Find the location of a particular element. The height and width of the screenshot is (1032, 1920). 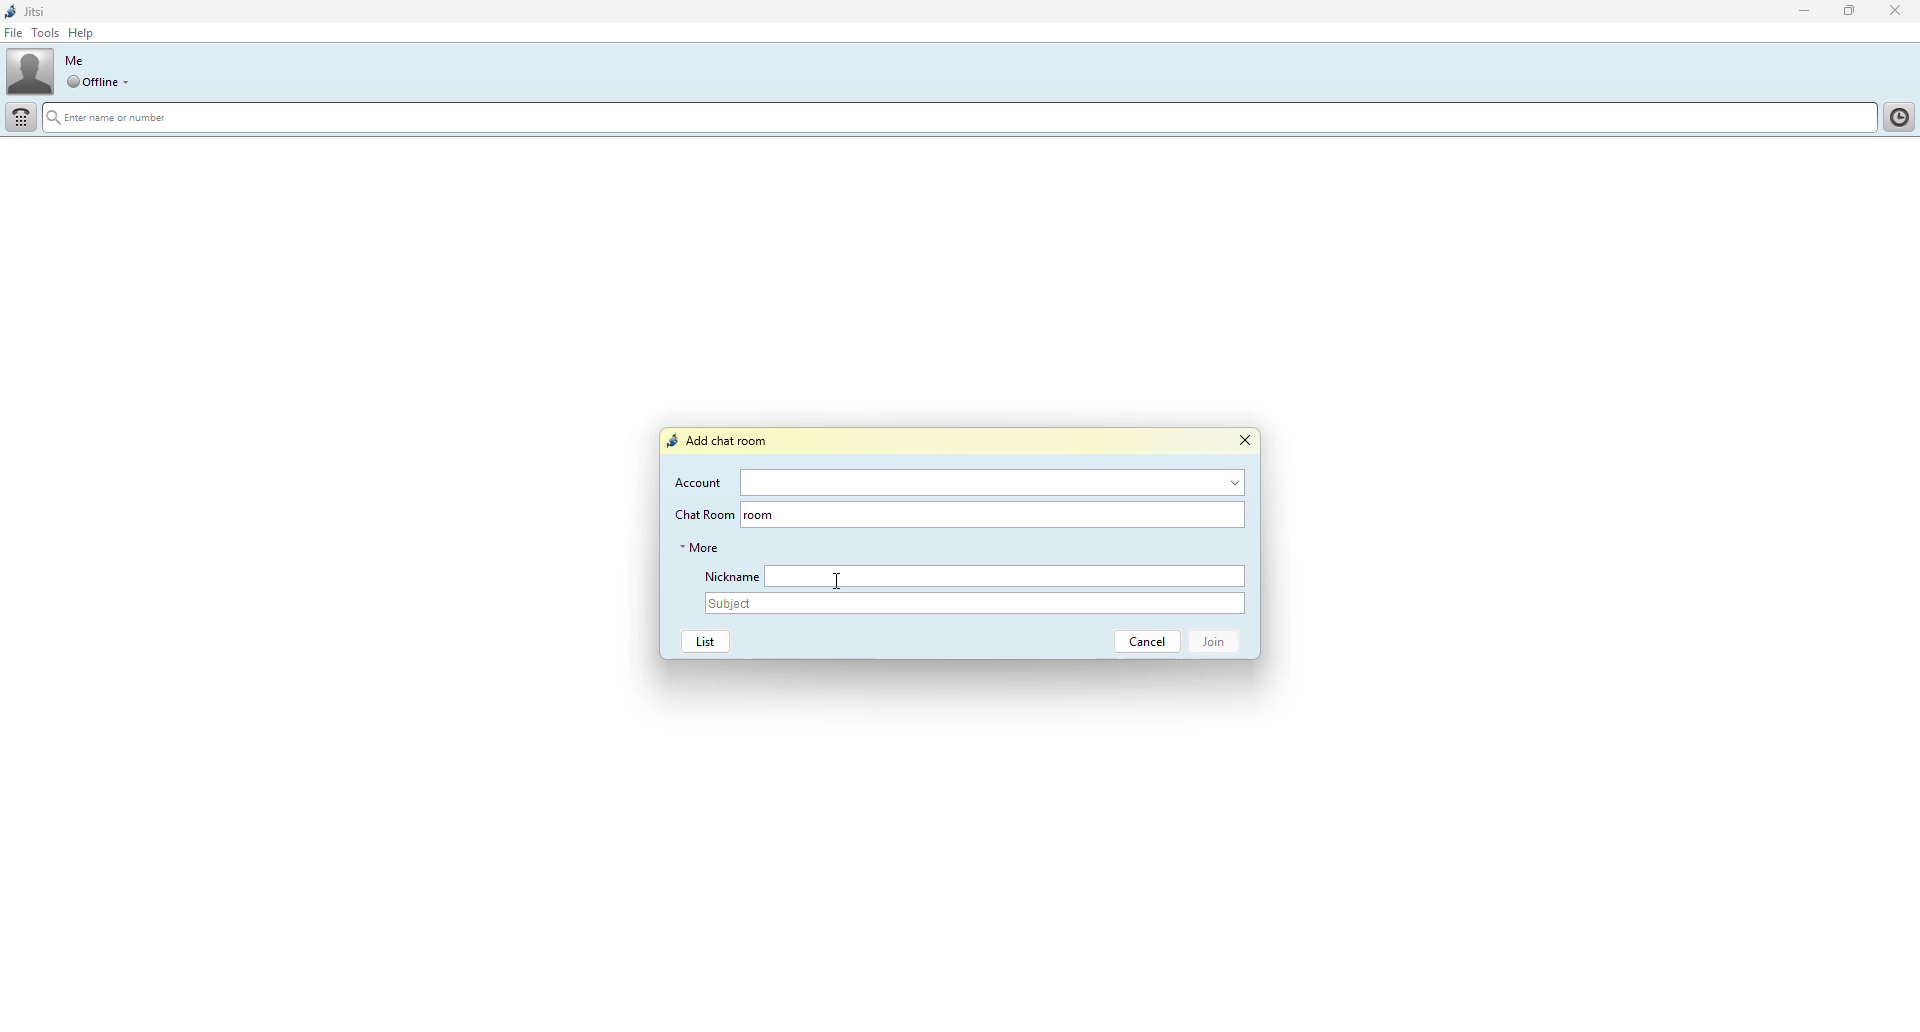

account is located at coordinates (996, 483).